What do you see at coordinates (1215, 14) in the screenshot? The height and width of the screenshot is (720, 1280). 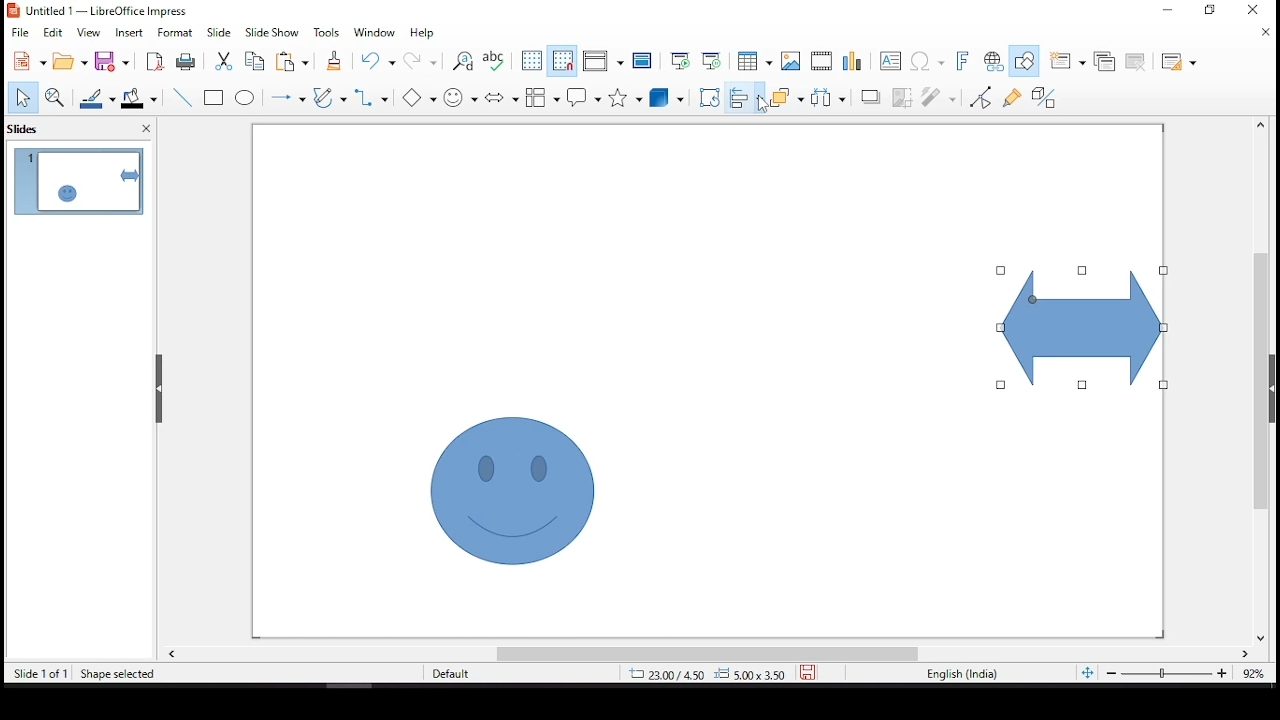 I see `restore` at bounding box center [1215, 14].